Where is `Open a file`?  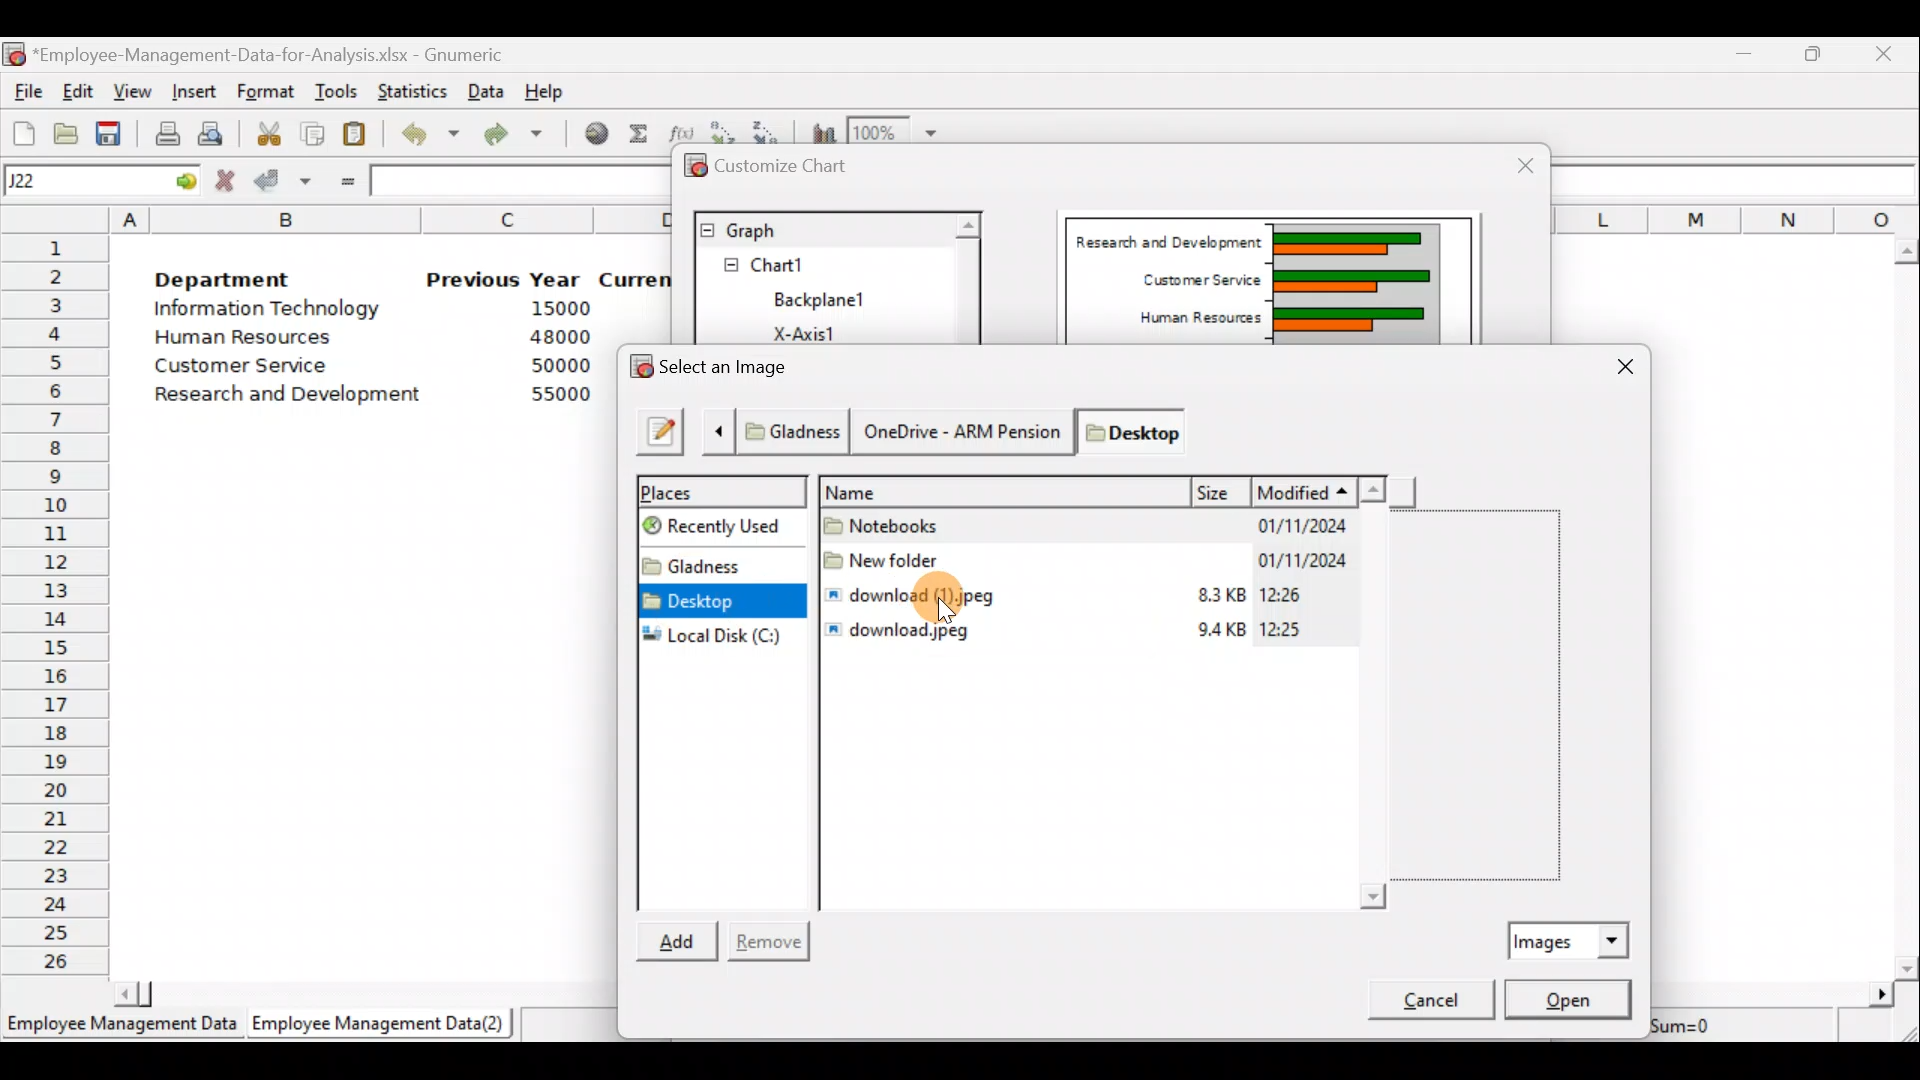
Open a file is located at coordinates (65, 131).